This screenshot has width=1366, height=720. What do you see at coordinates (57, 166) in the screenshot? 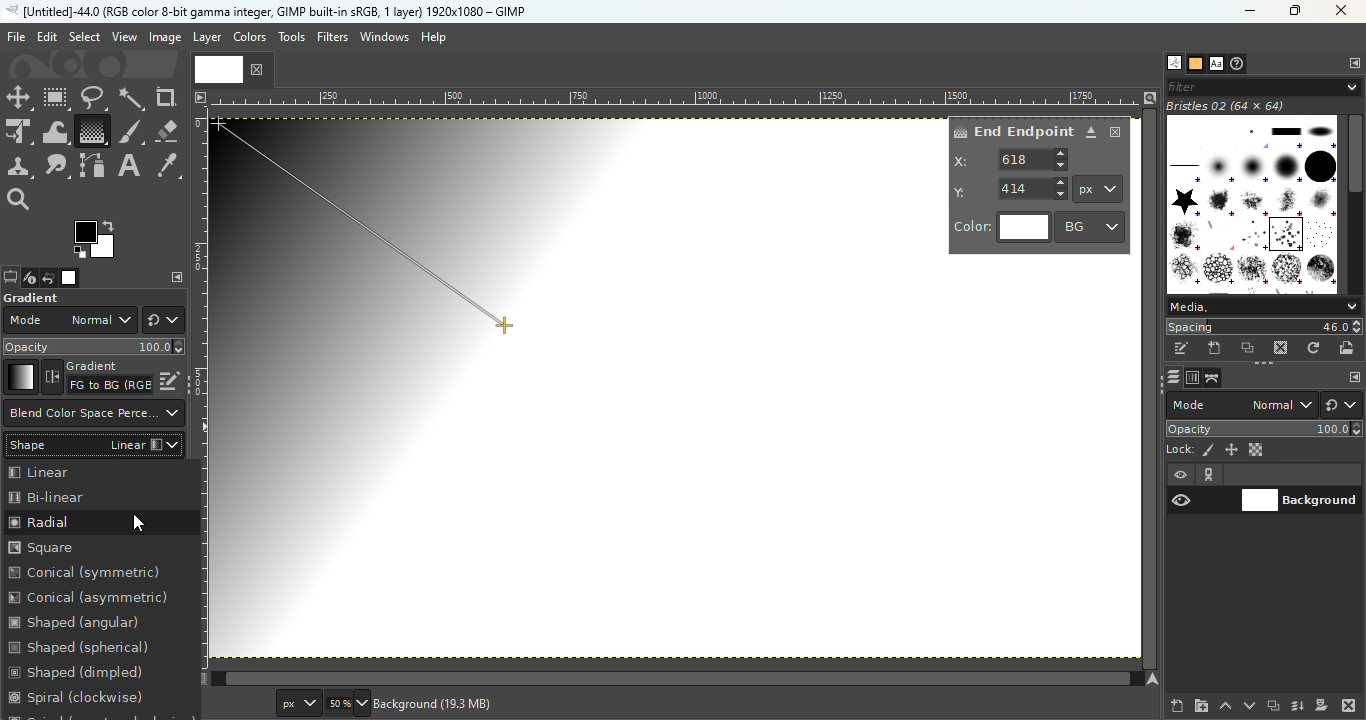
I see `Smudge tool` at bounding box center [57, 166].